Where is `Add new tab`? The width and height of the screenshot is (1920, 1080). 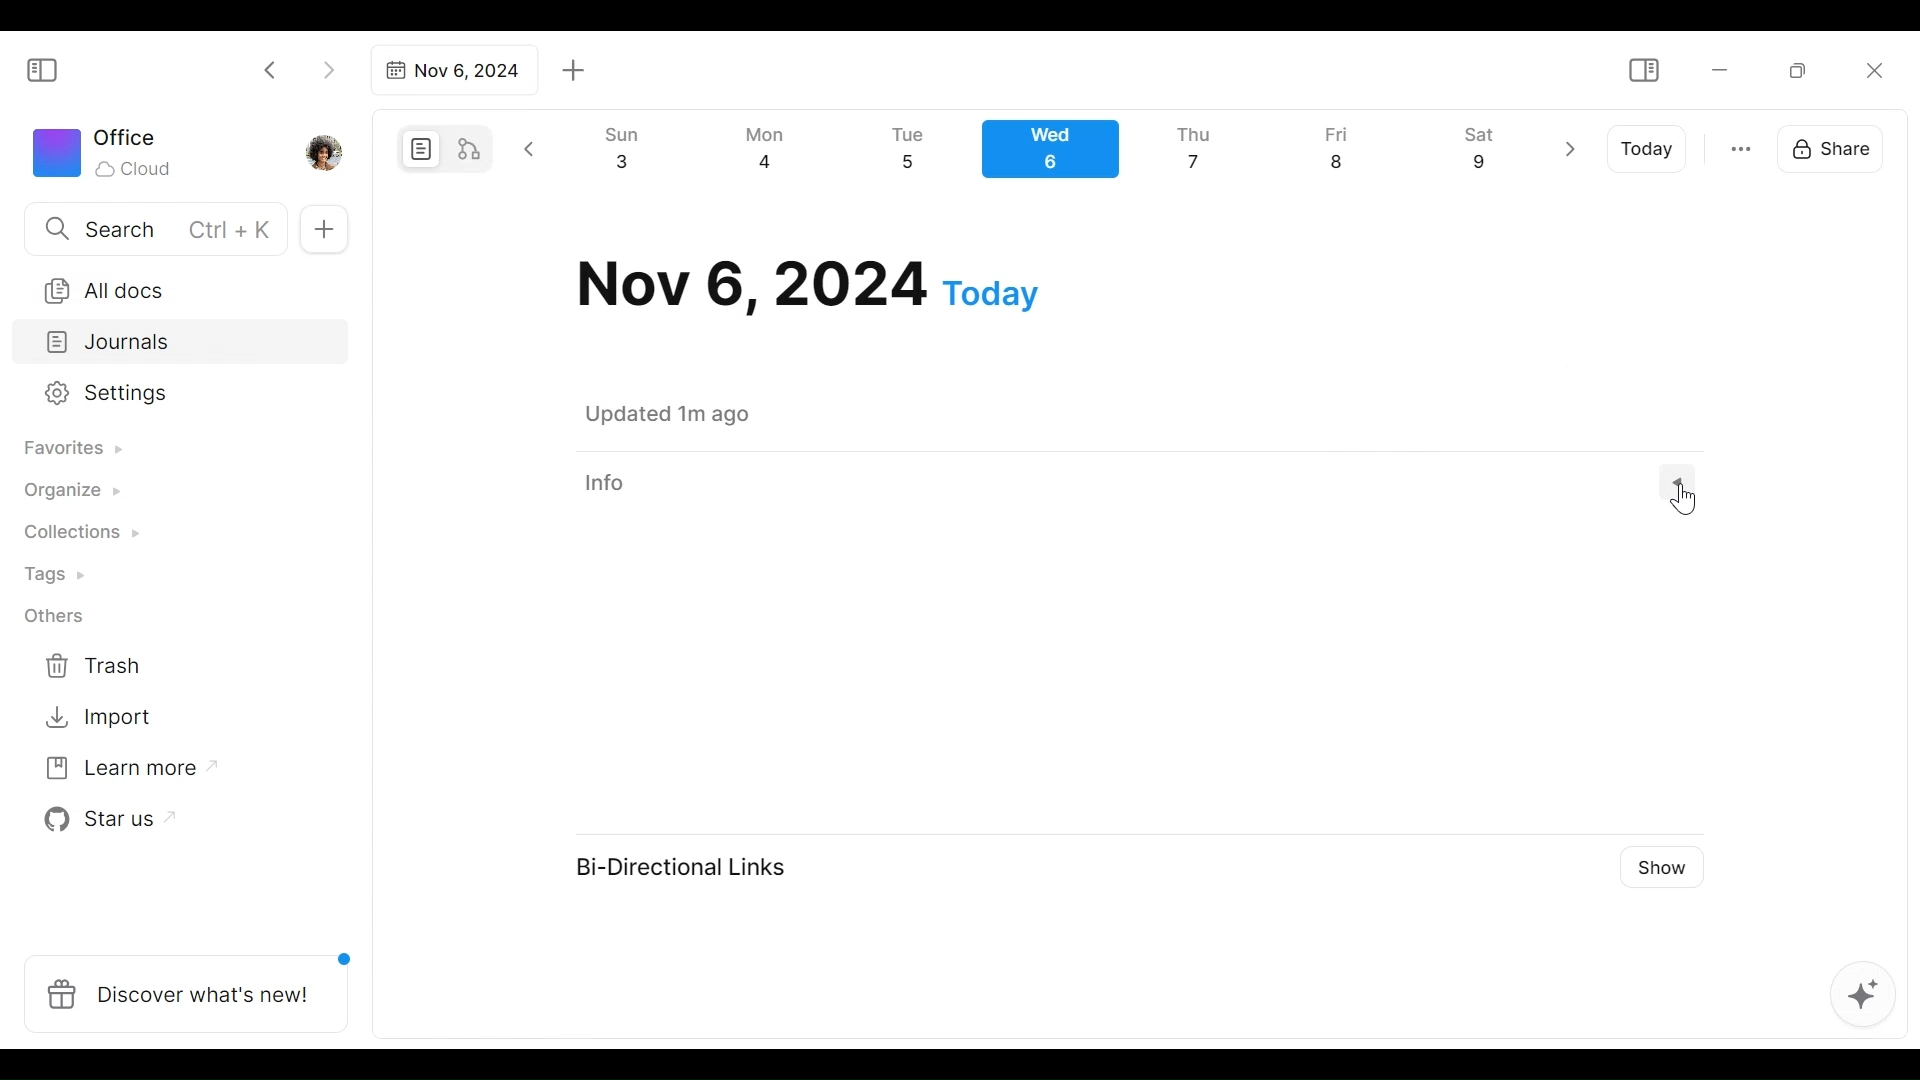
Add new tab is located at coordinates (574, 71).